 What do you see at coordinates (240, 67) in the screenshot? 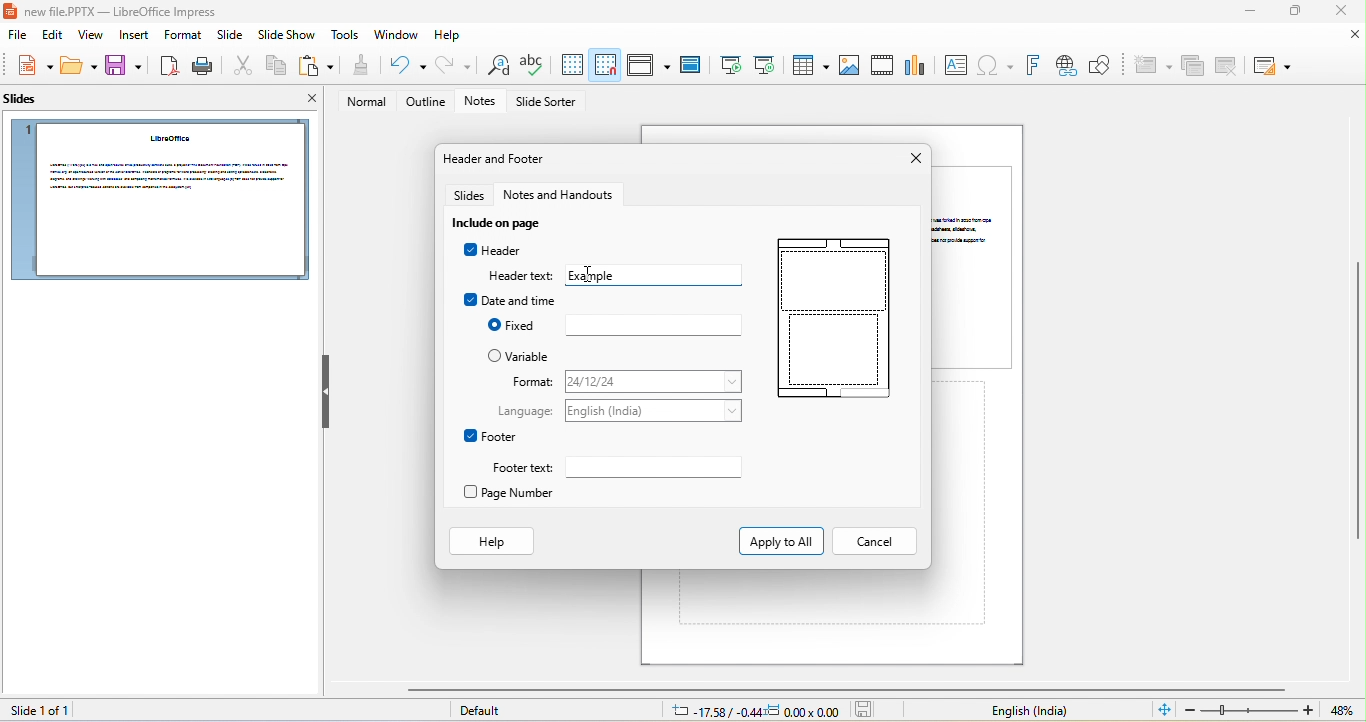
I see `cut` at bounding box center [240, 67].